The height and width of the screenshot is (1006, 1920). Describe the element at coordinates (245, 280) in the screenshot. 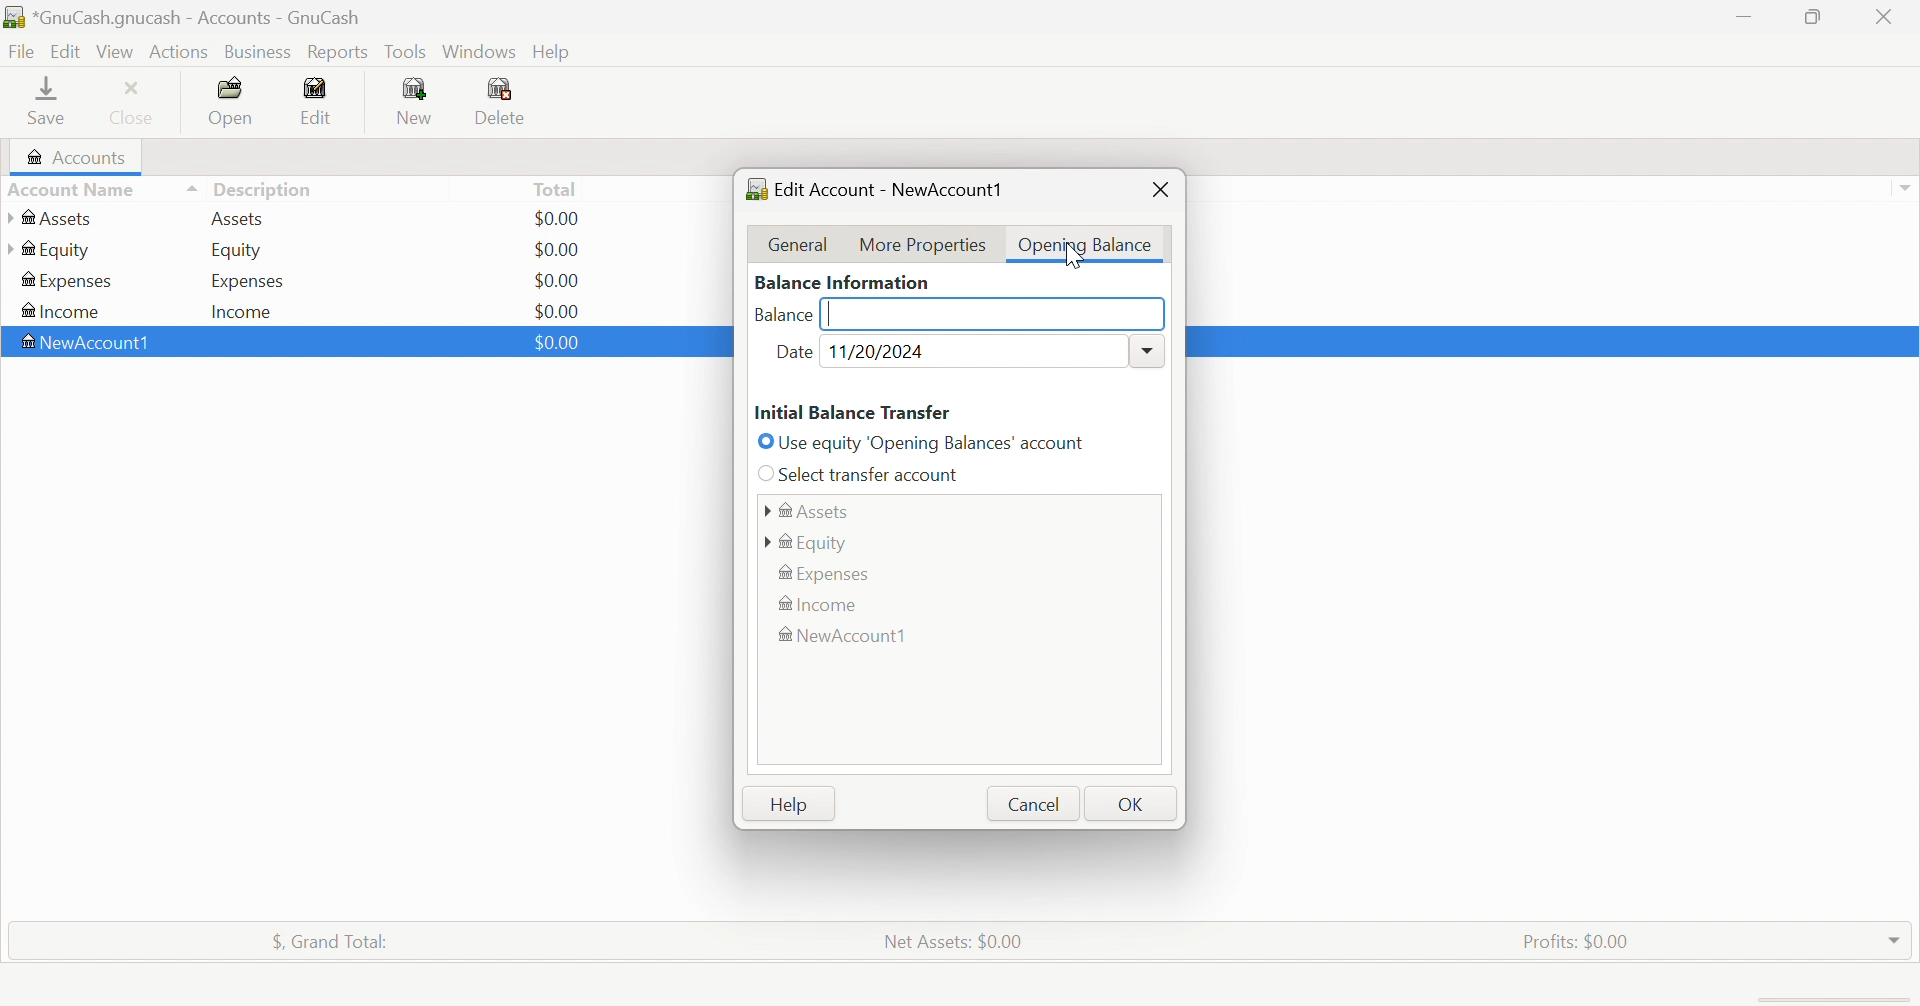

I see `Expenses` at that location.